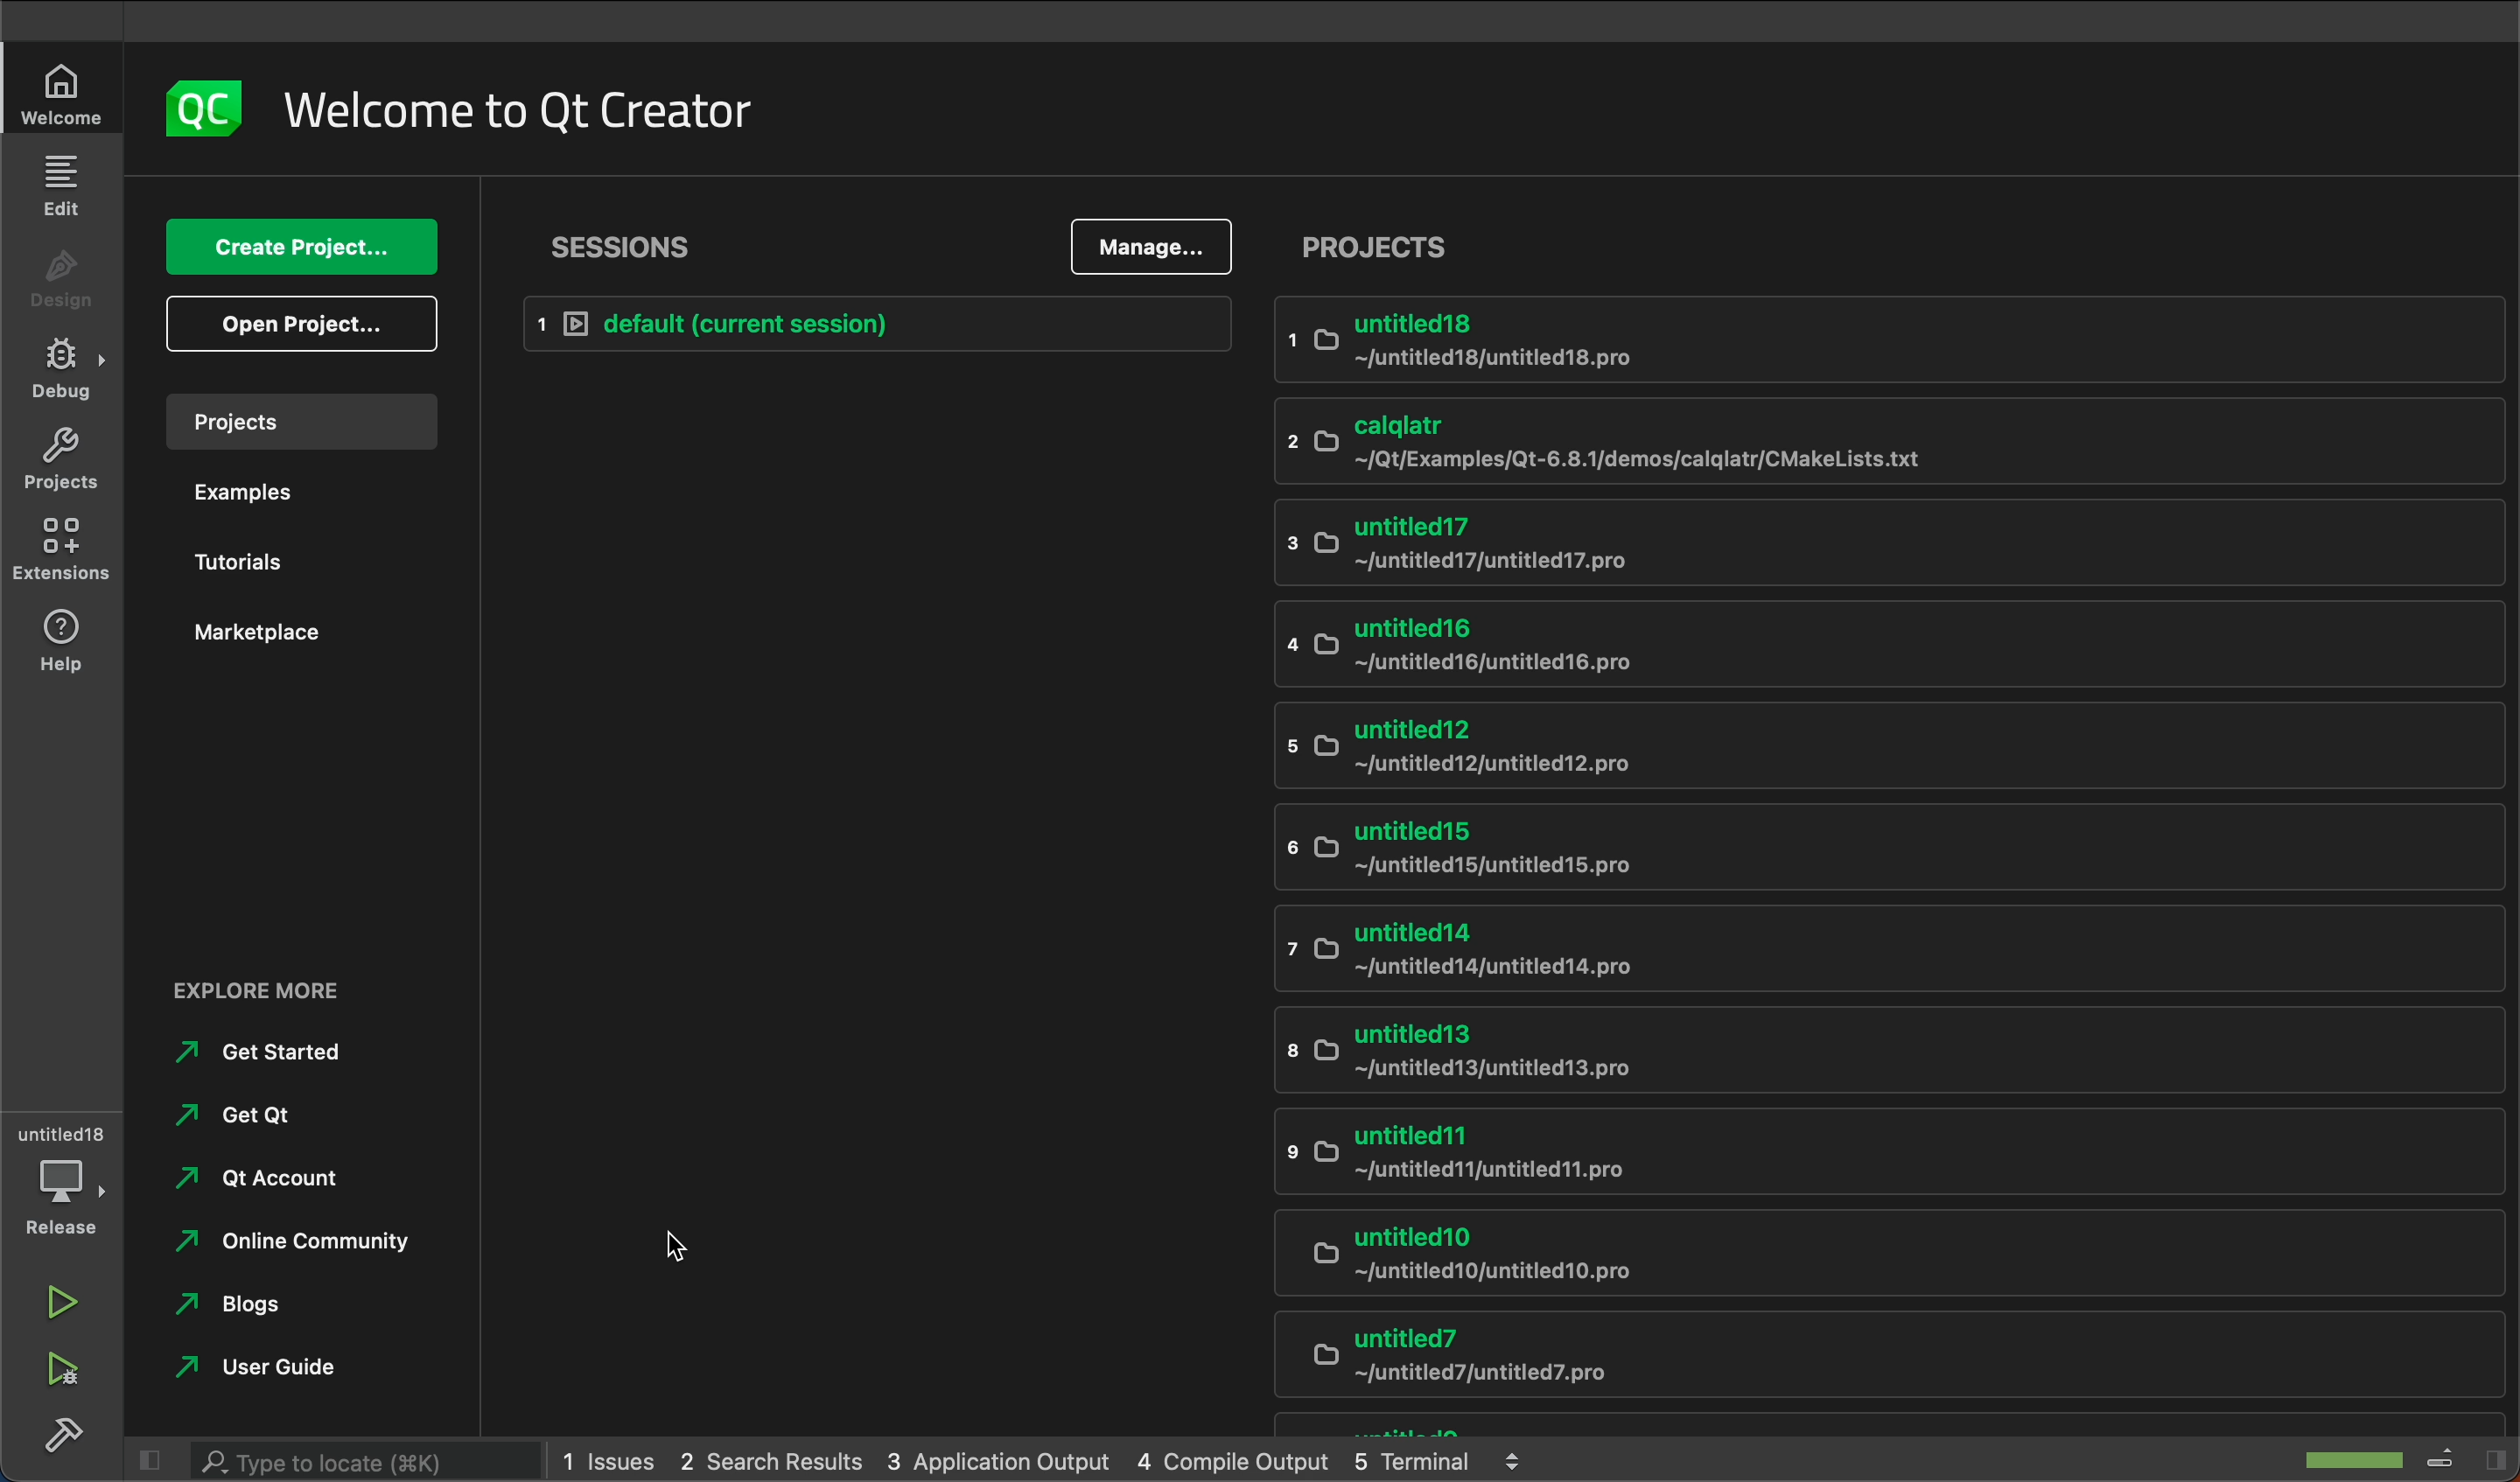 This screenshot has width=2520, height=1482. What do you see at coordinates (1052, 1458) in the screenshot?
I see `logs` at bounding box center [1052, 1458].